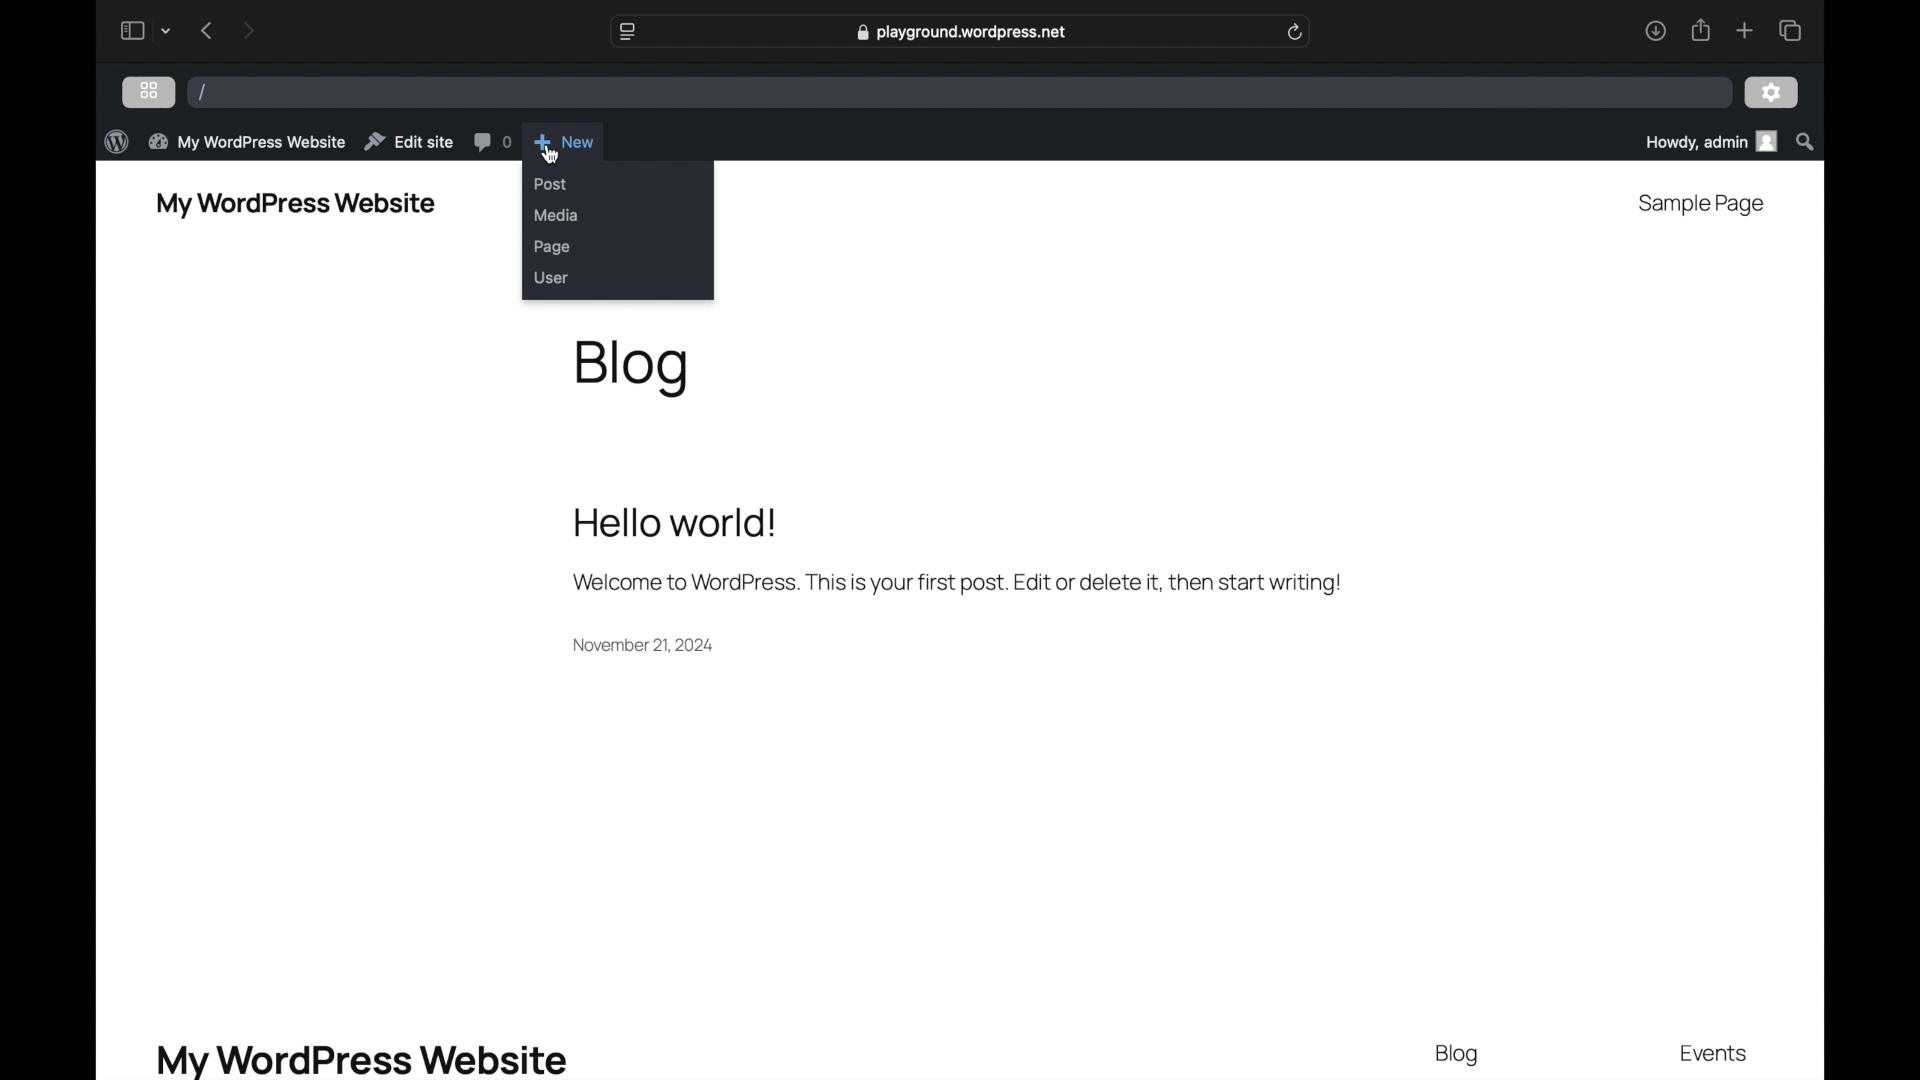 This screenshot has width=1920, height=1080. What do you see at coordinates (1806, 143) in the screenshot?
I see `search` at bounding box center [1806, 143].